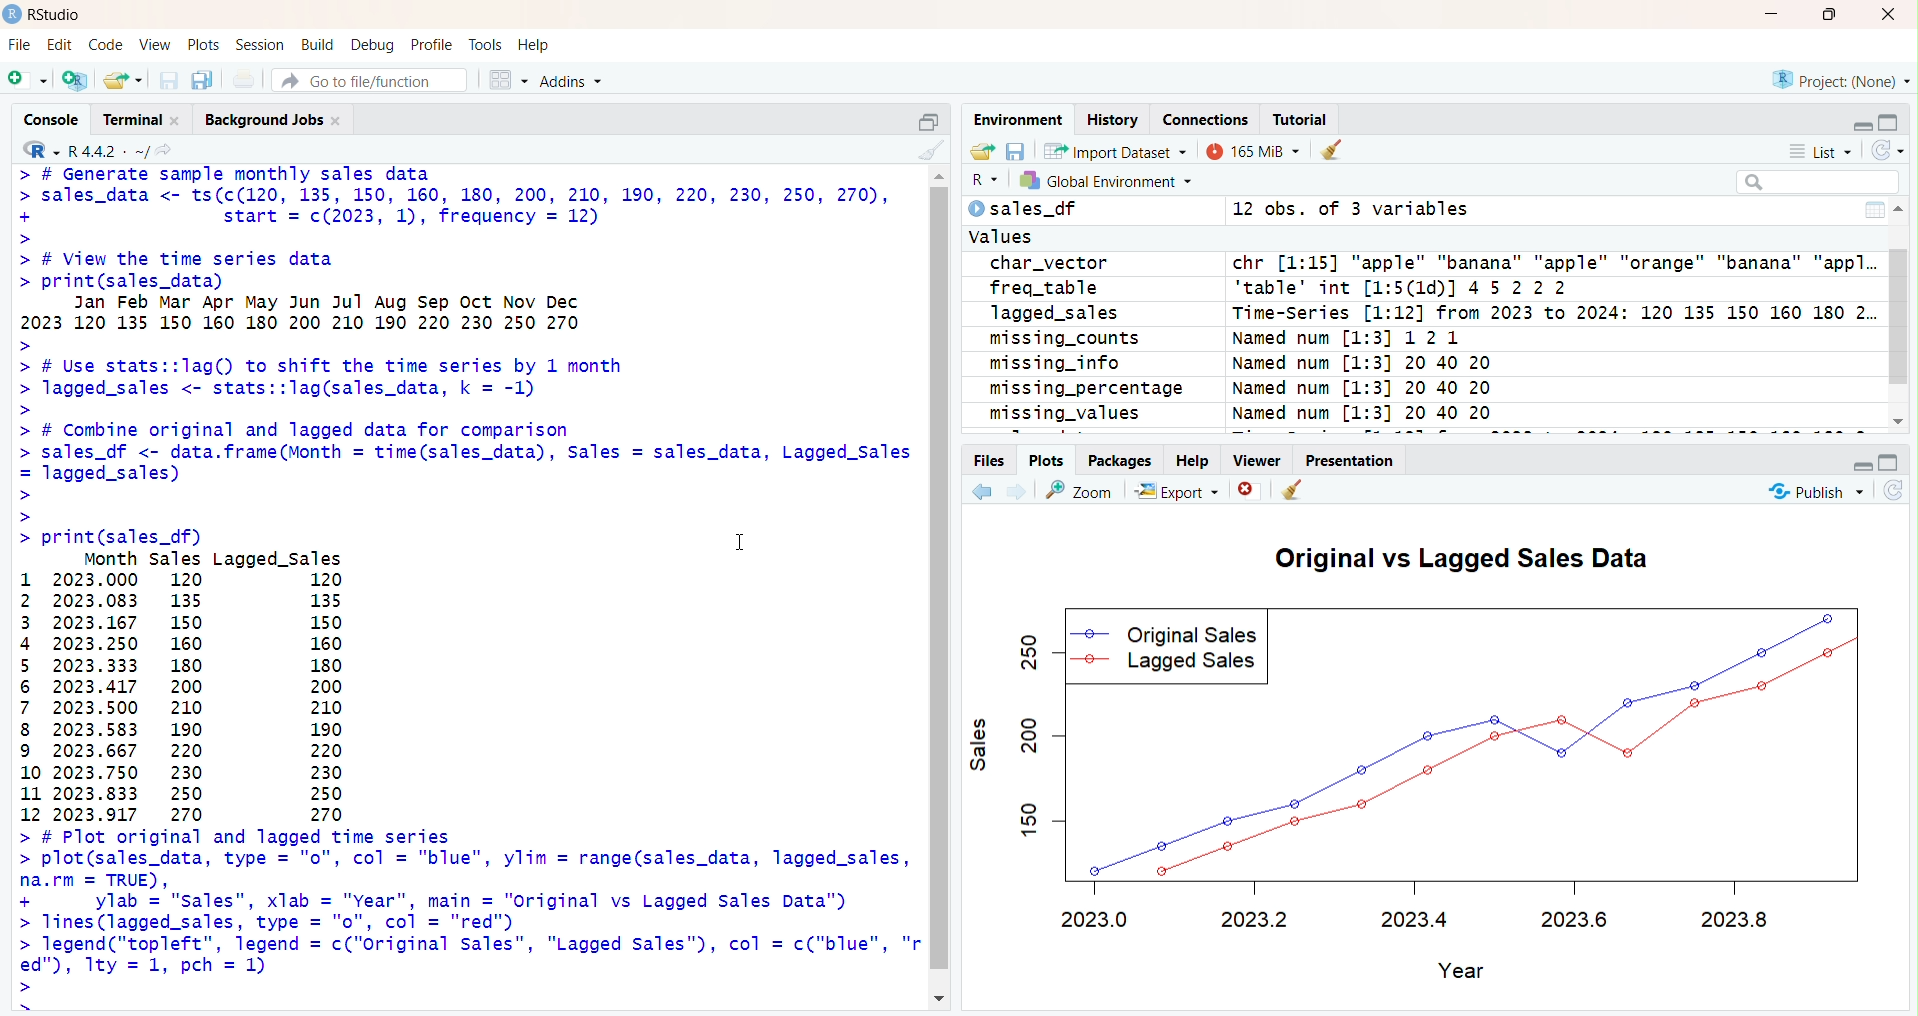 The height and width of the screenshot is (1016, 1918). What do you see at coordinates (1450, 558) in the screenshot?
I see `Original vs Lagged Sales Data` at bounding box center [1450, 558].